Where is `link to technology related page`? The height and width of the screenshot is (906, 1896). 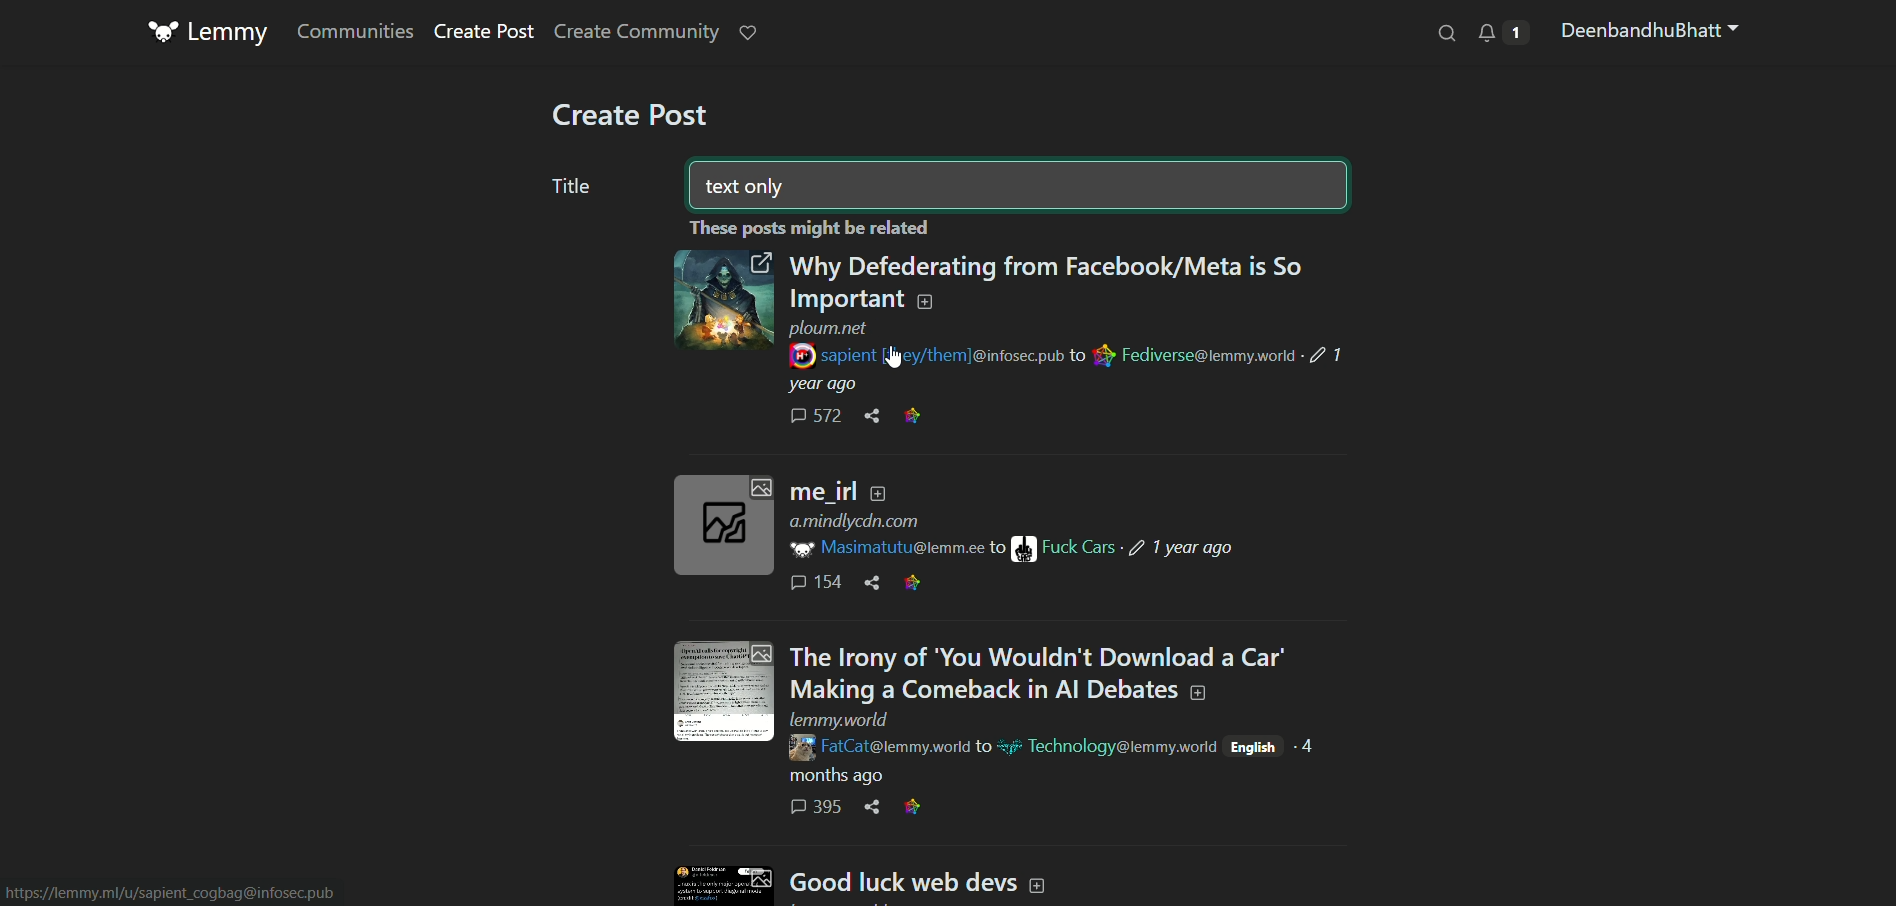 link to technology related page is located at coordinates (1123, 746).